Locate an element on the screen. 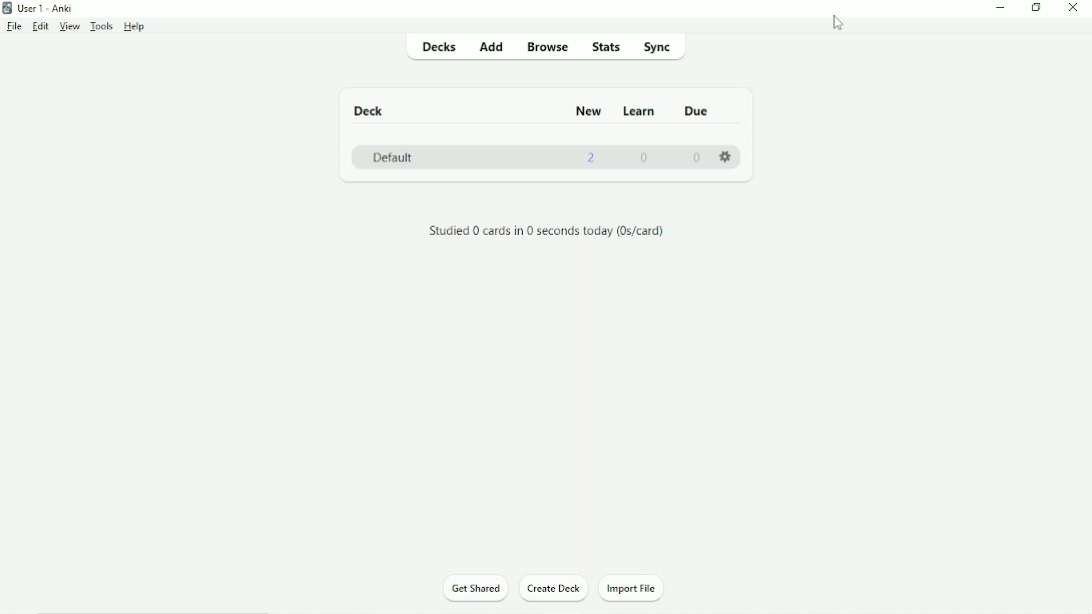 The image size is (1092, 614). Create Deck is located at coordinates (554, 587).